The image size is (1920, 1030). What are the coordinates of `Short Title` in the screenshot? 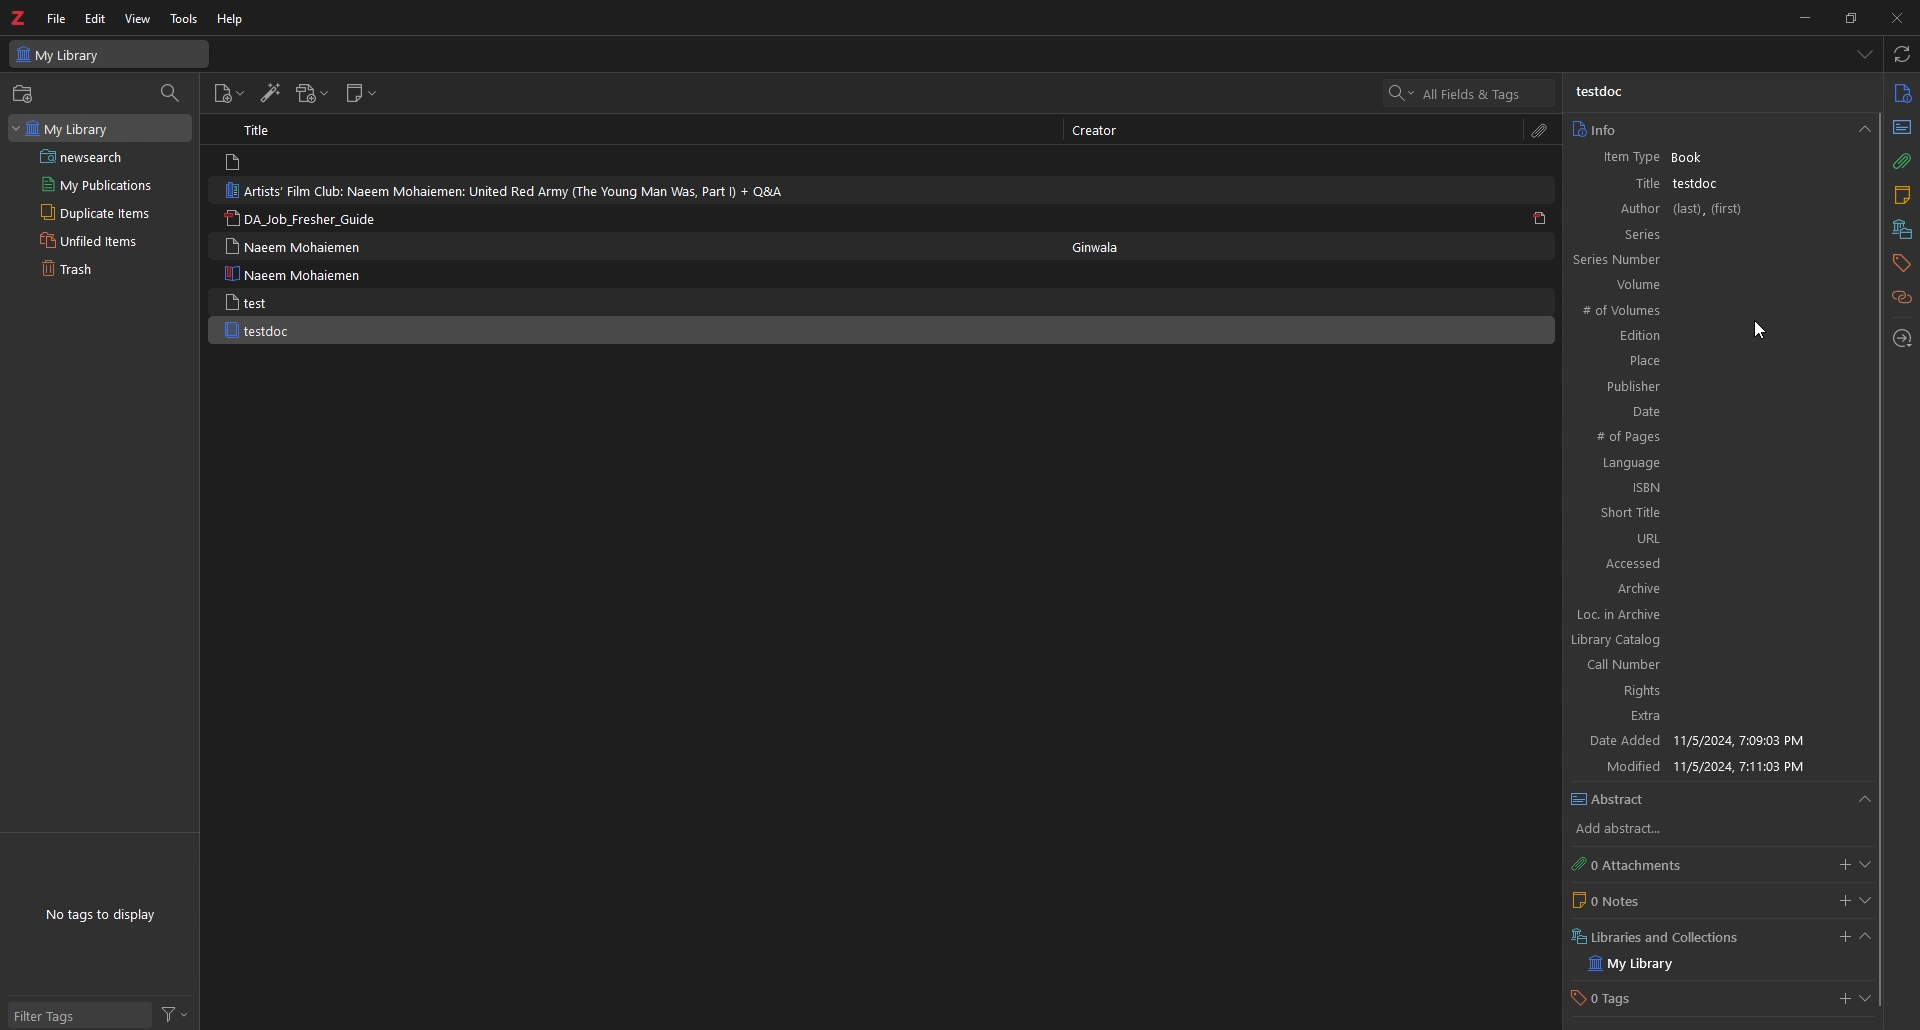 It's located at (1718, 513).